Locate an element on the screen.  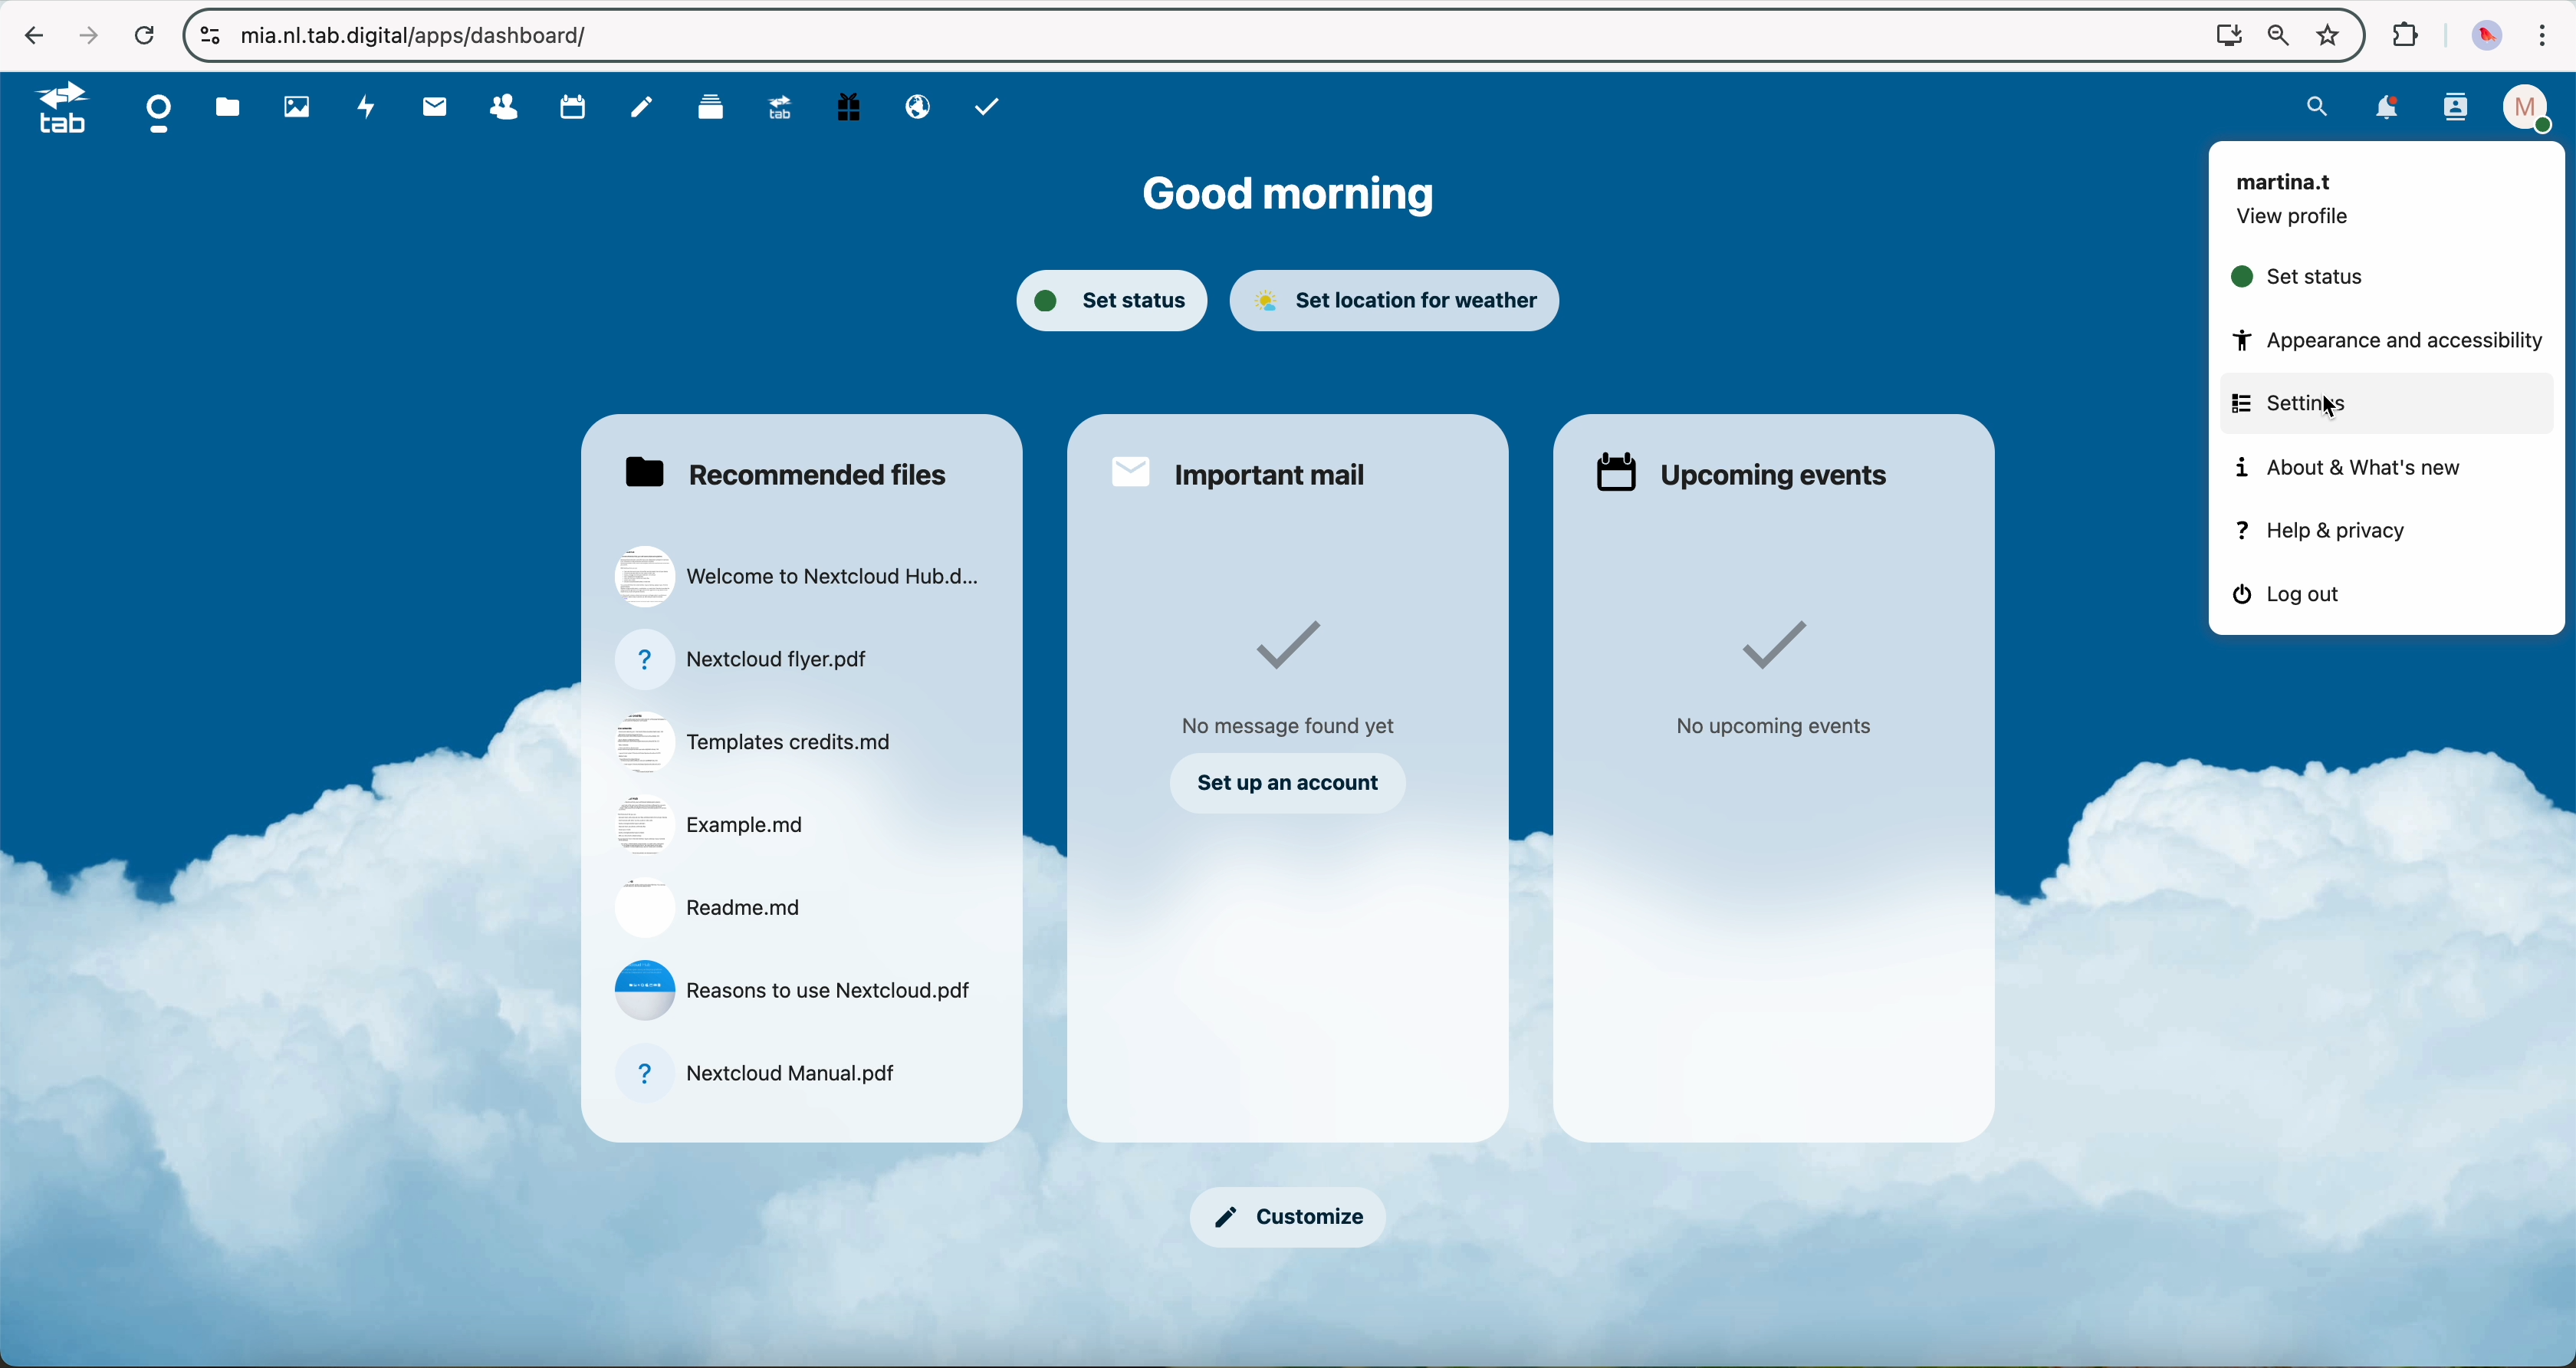
customize button is located at coordinates (1286, 1220).